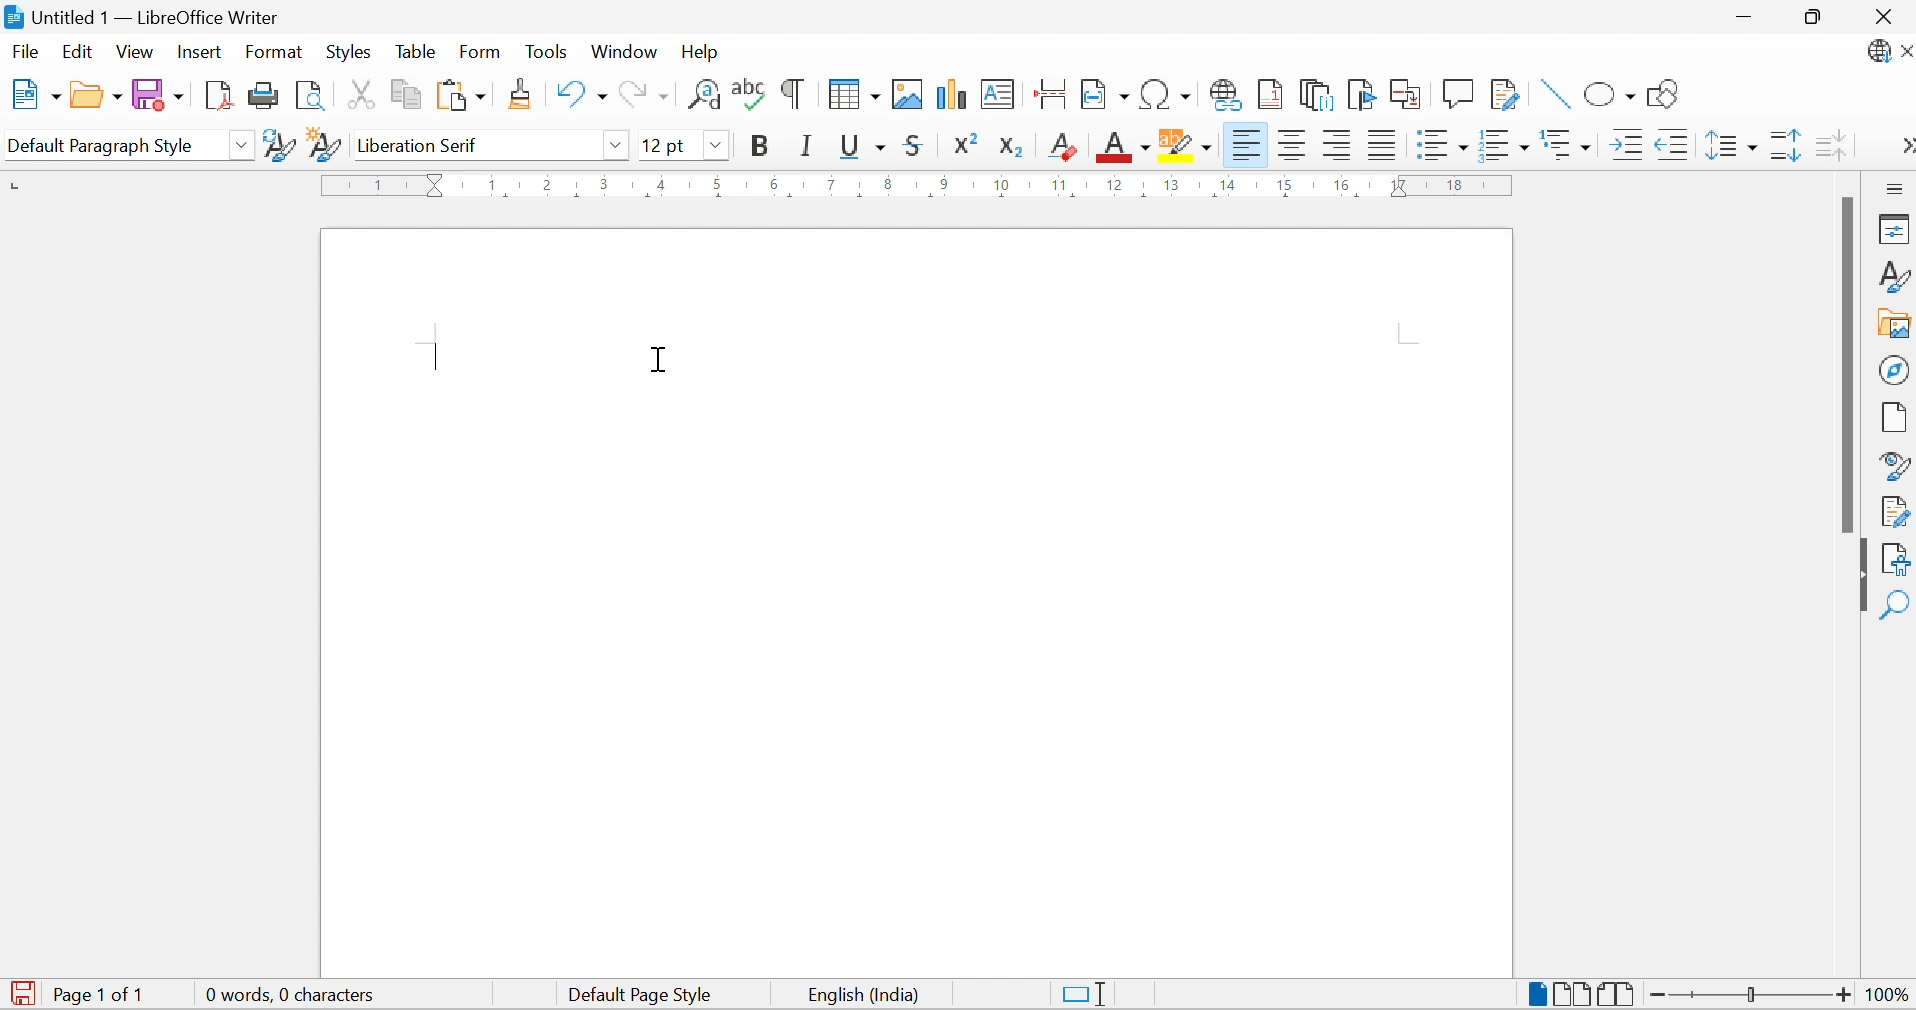 Image resolution: width=1916 pixels, height=1010 pixels. I want to click on Page 1 of 1, so click(105, 995).